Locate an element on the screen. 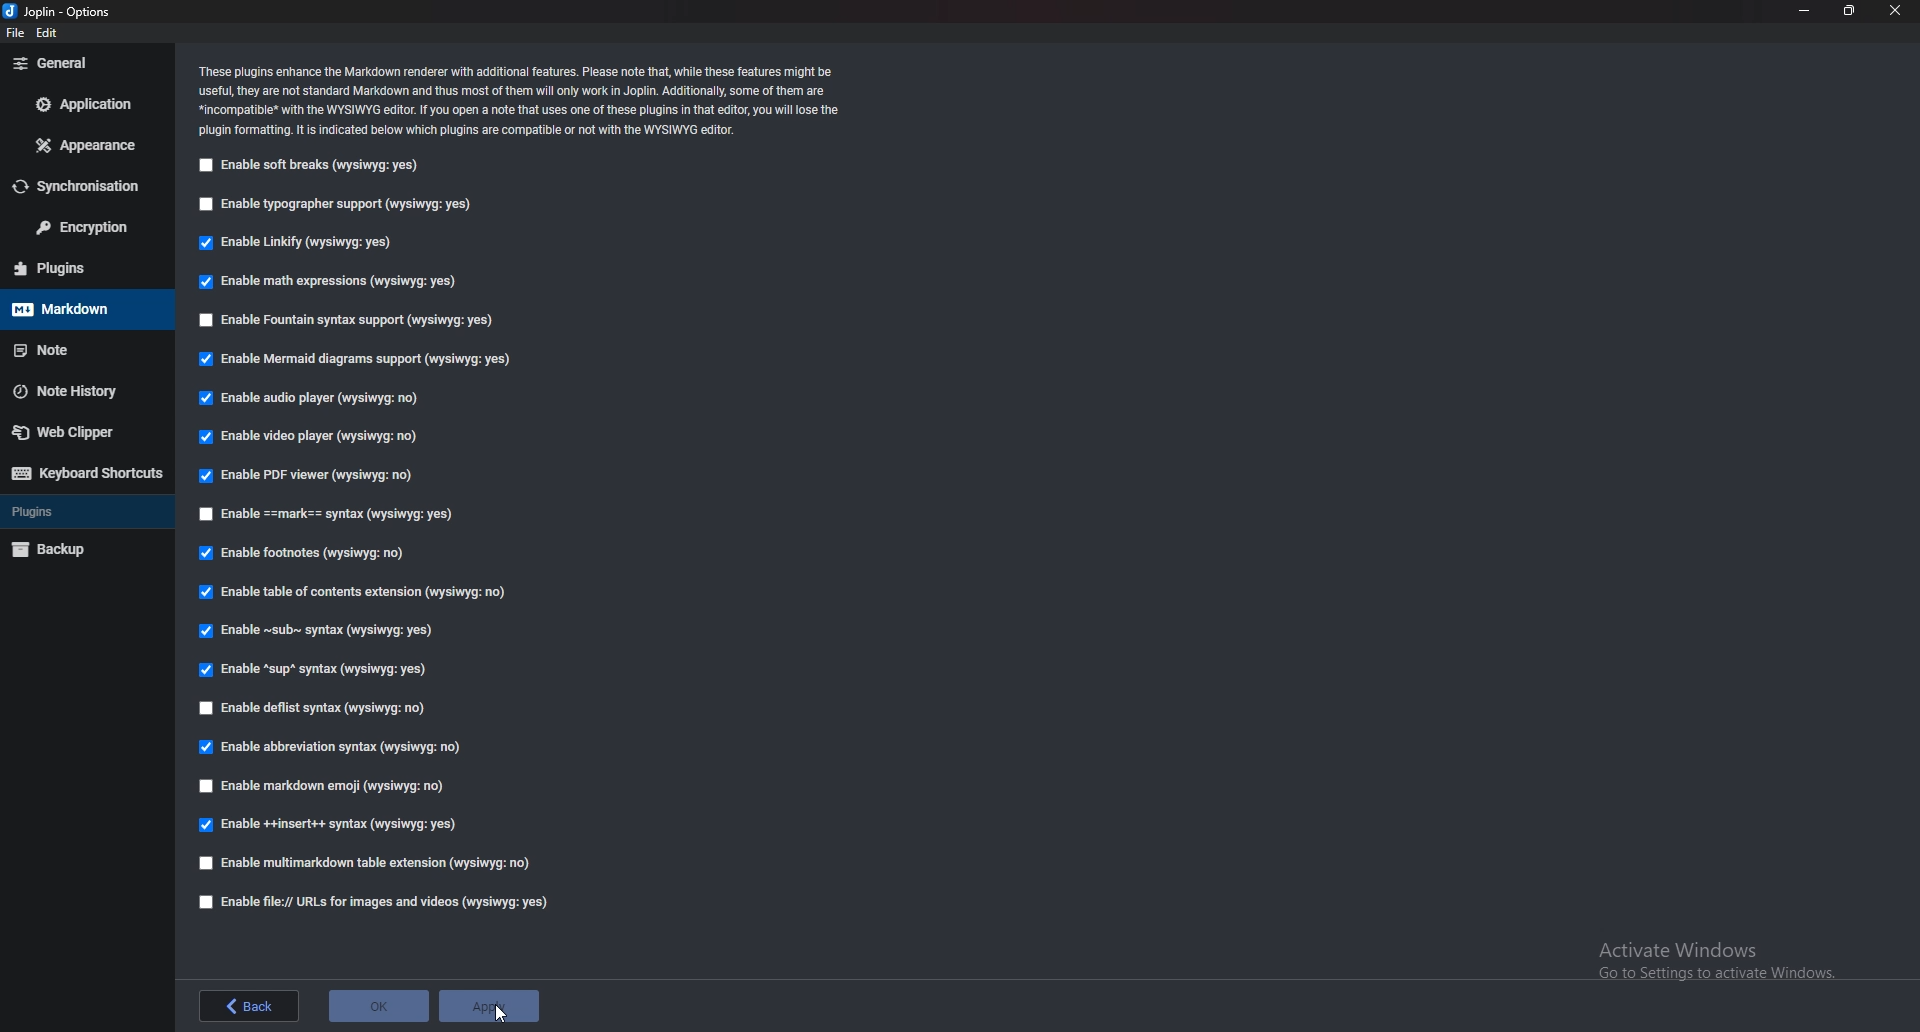 The width and height of the screenshot is (1920, 1032). ok is located at coordinates (380, 1006).